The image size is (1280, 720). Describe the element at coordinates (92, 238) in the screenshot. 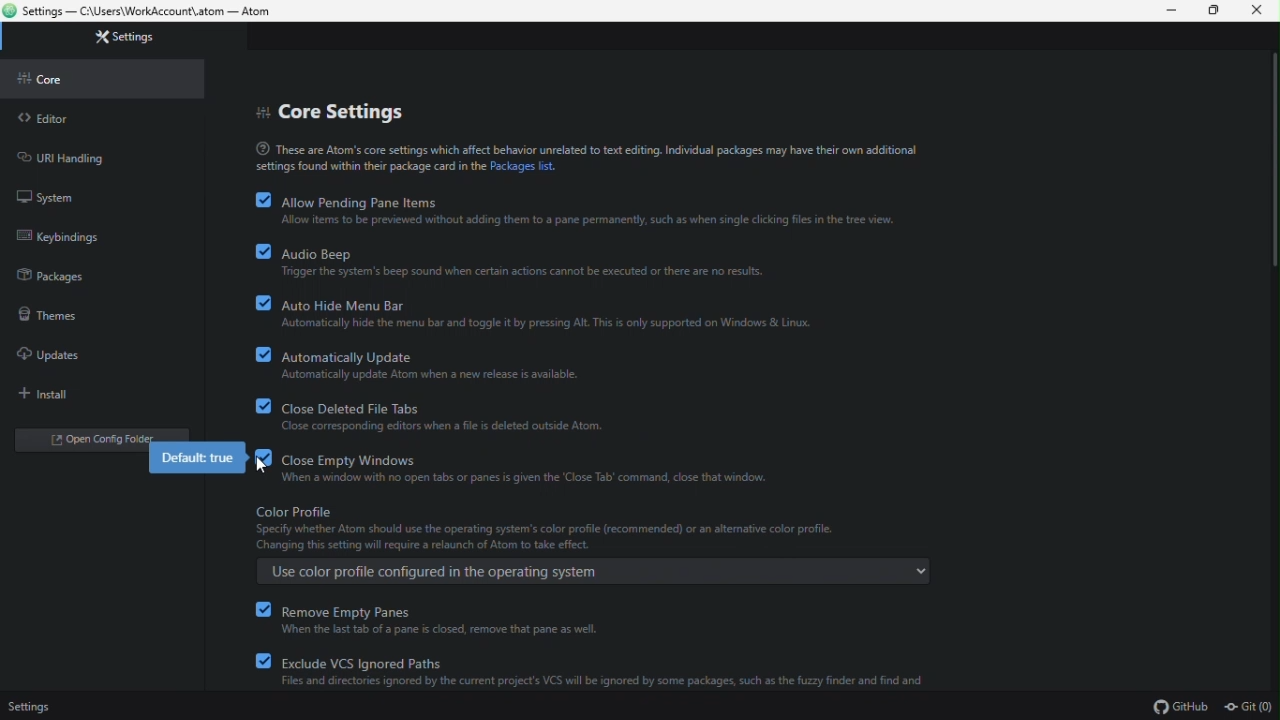

I see `keybinding` at that location.